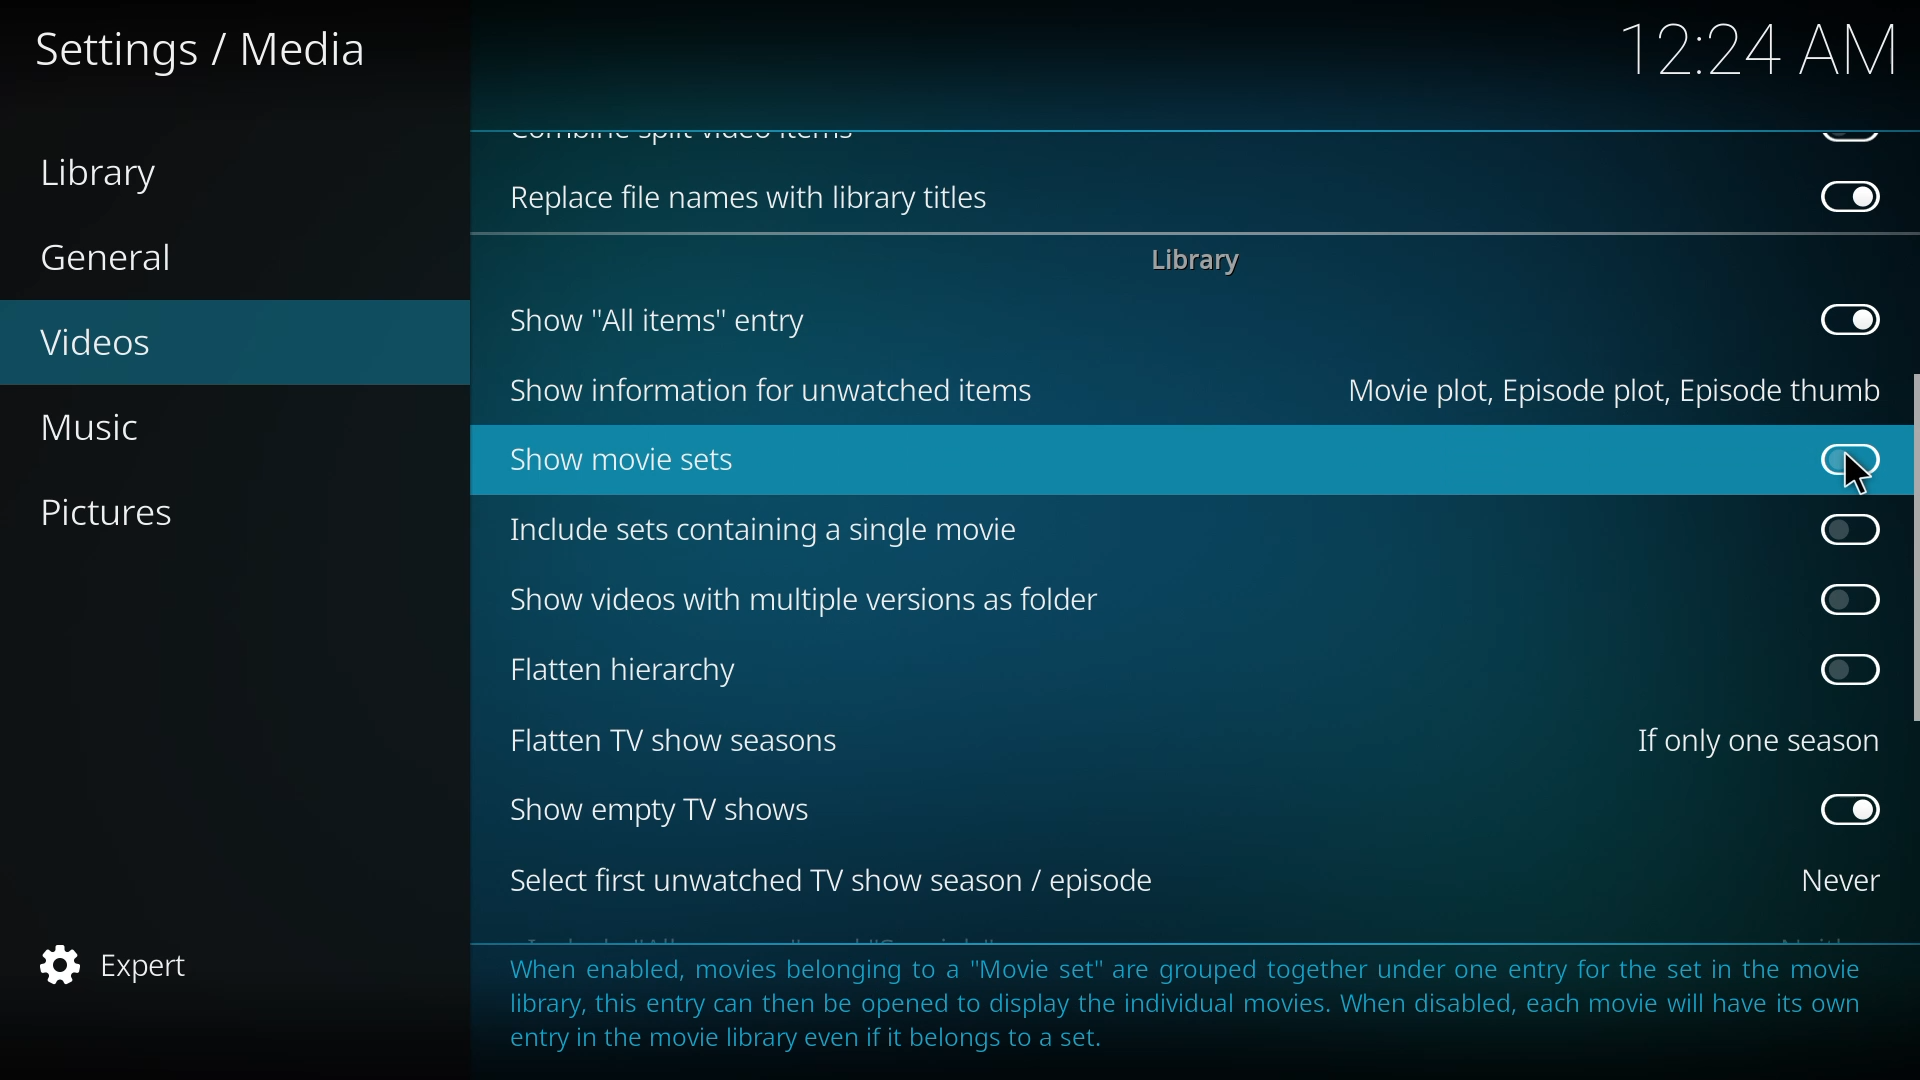 The width and height of the screenshot is (1920, 1080). What do you see at coordinates (838, 884) in the screenshot?
I see `select first tv season` at bounding box center [838, 884].